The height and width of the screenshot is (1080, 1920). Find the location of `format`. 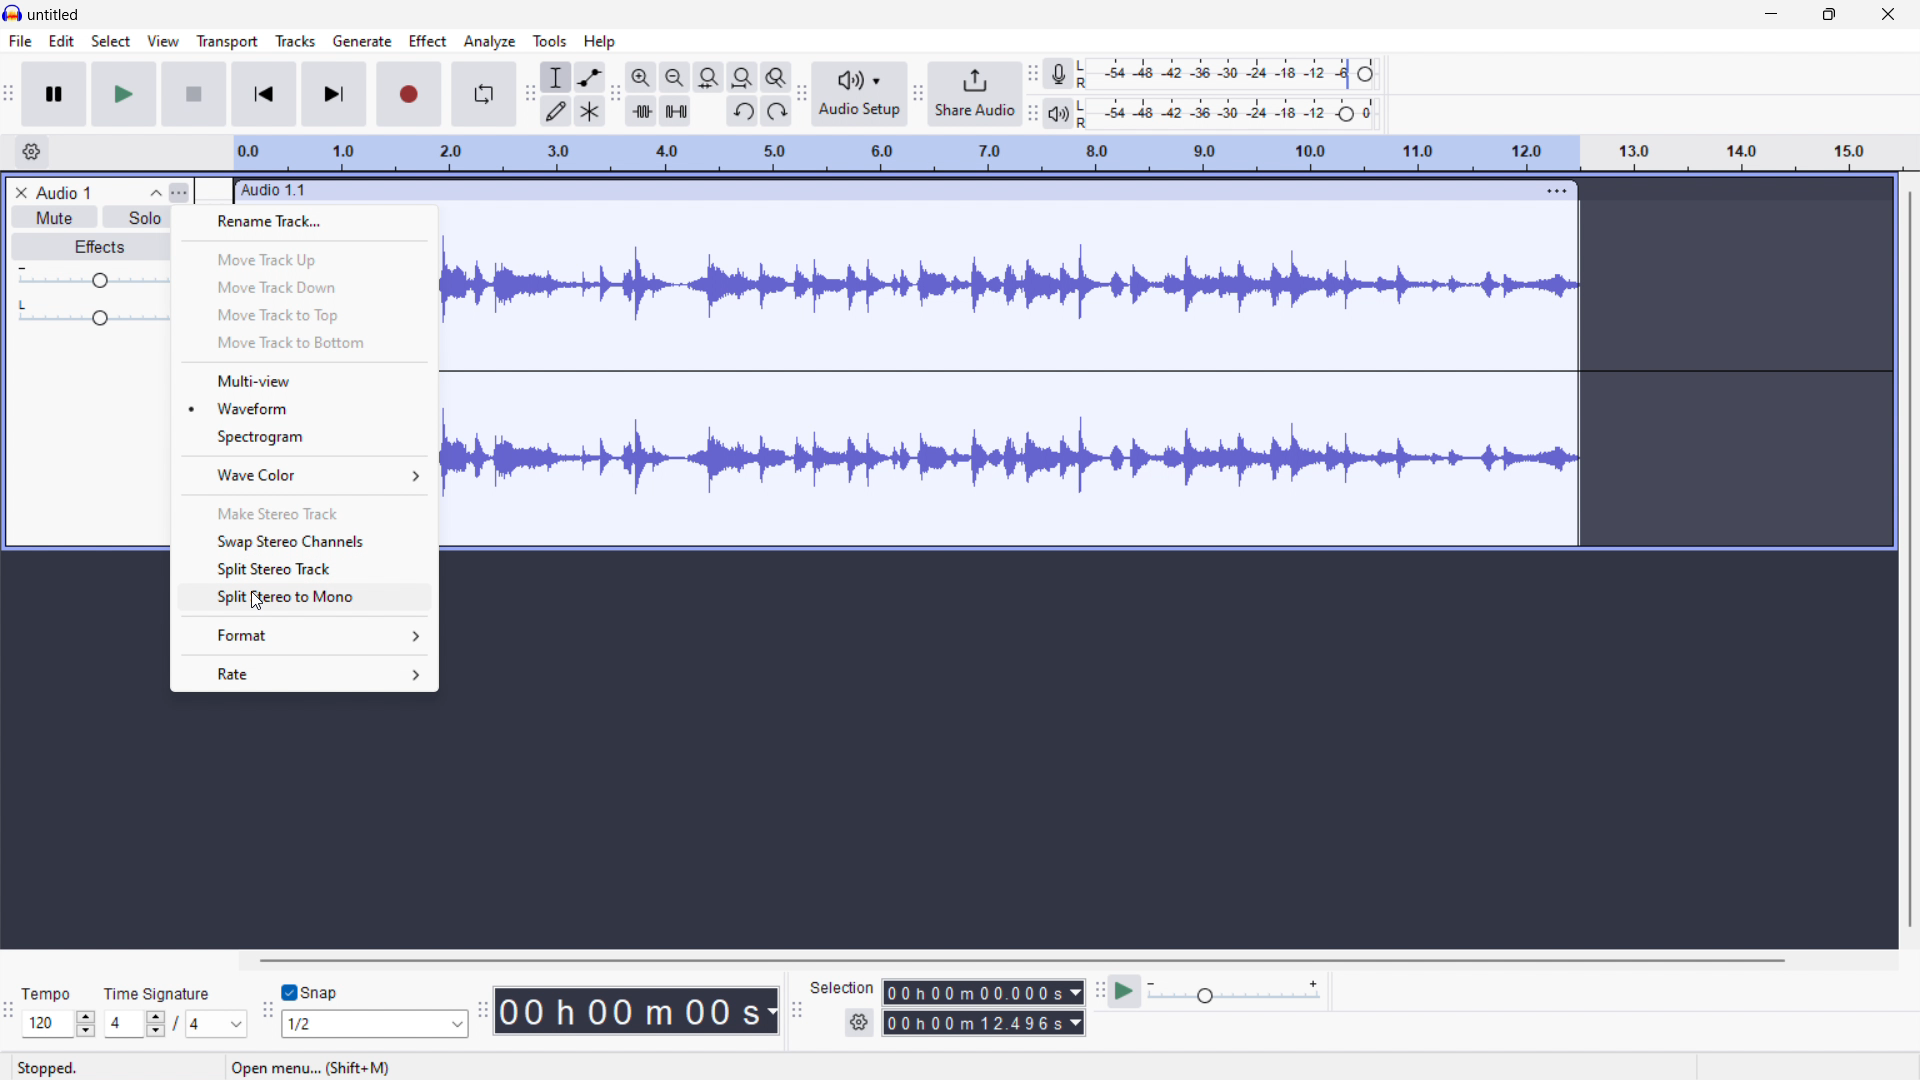

format is located at coordinates (302, 635).